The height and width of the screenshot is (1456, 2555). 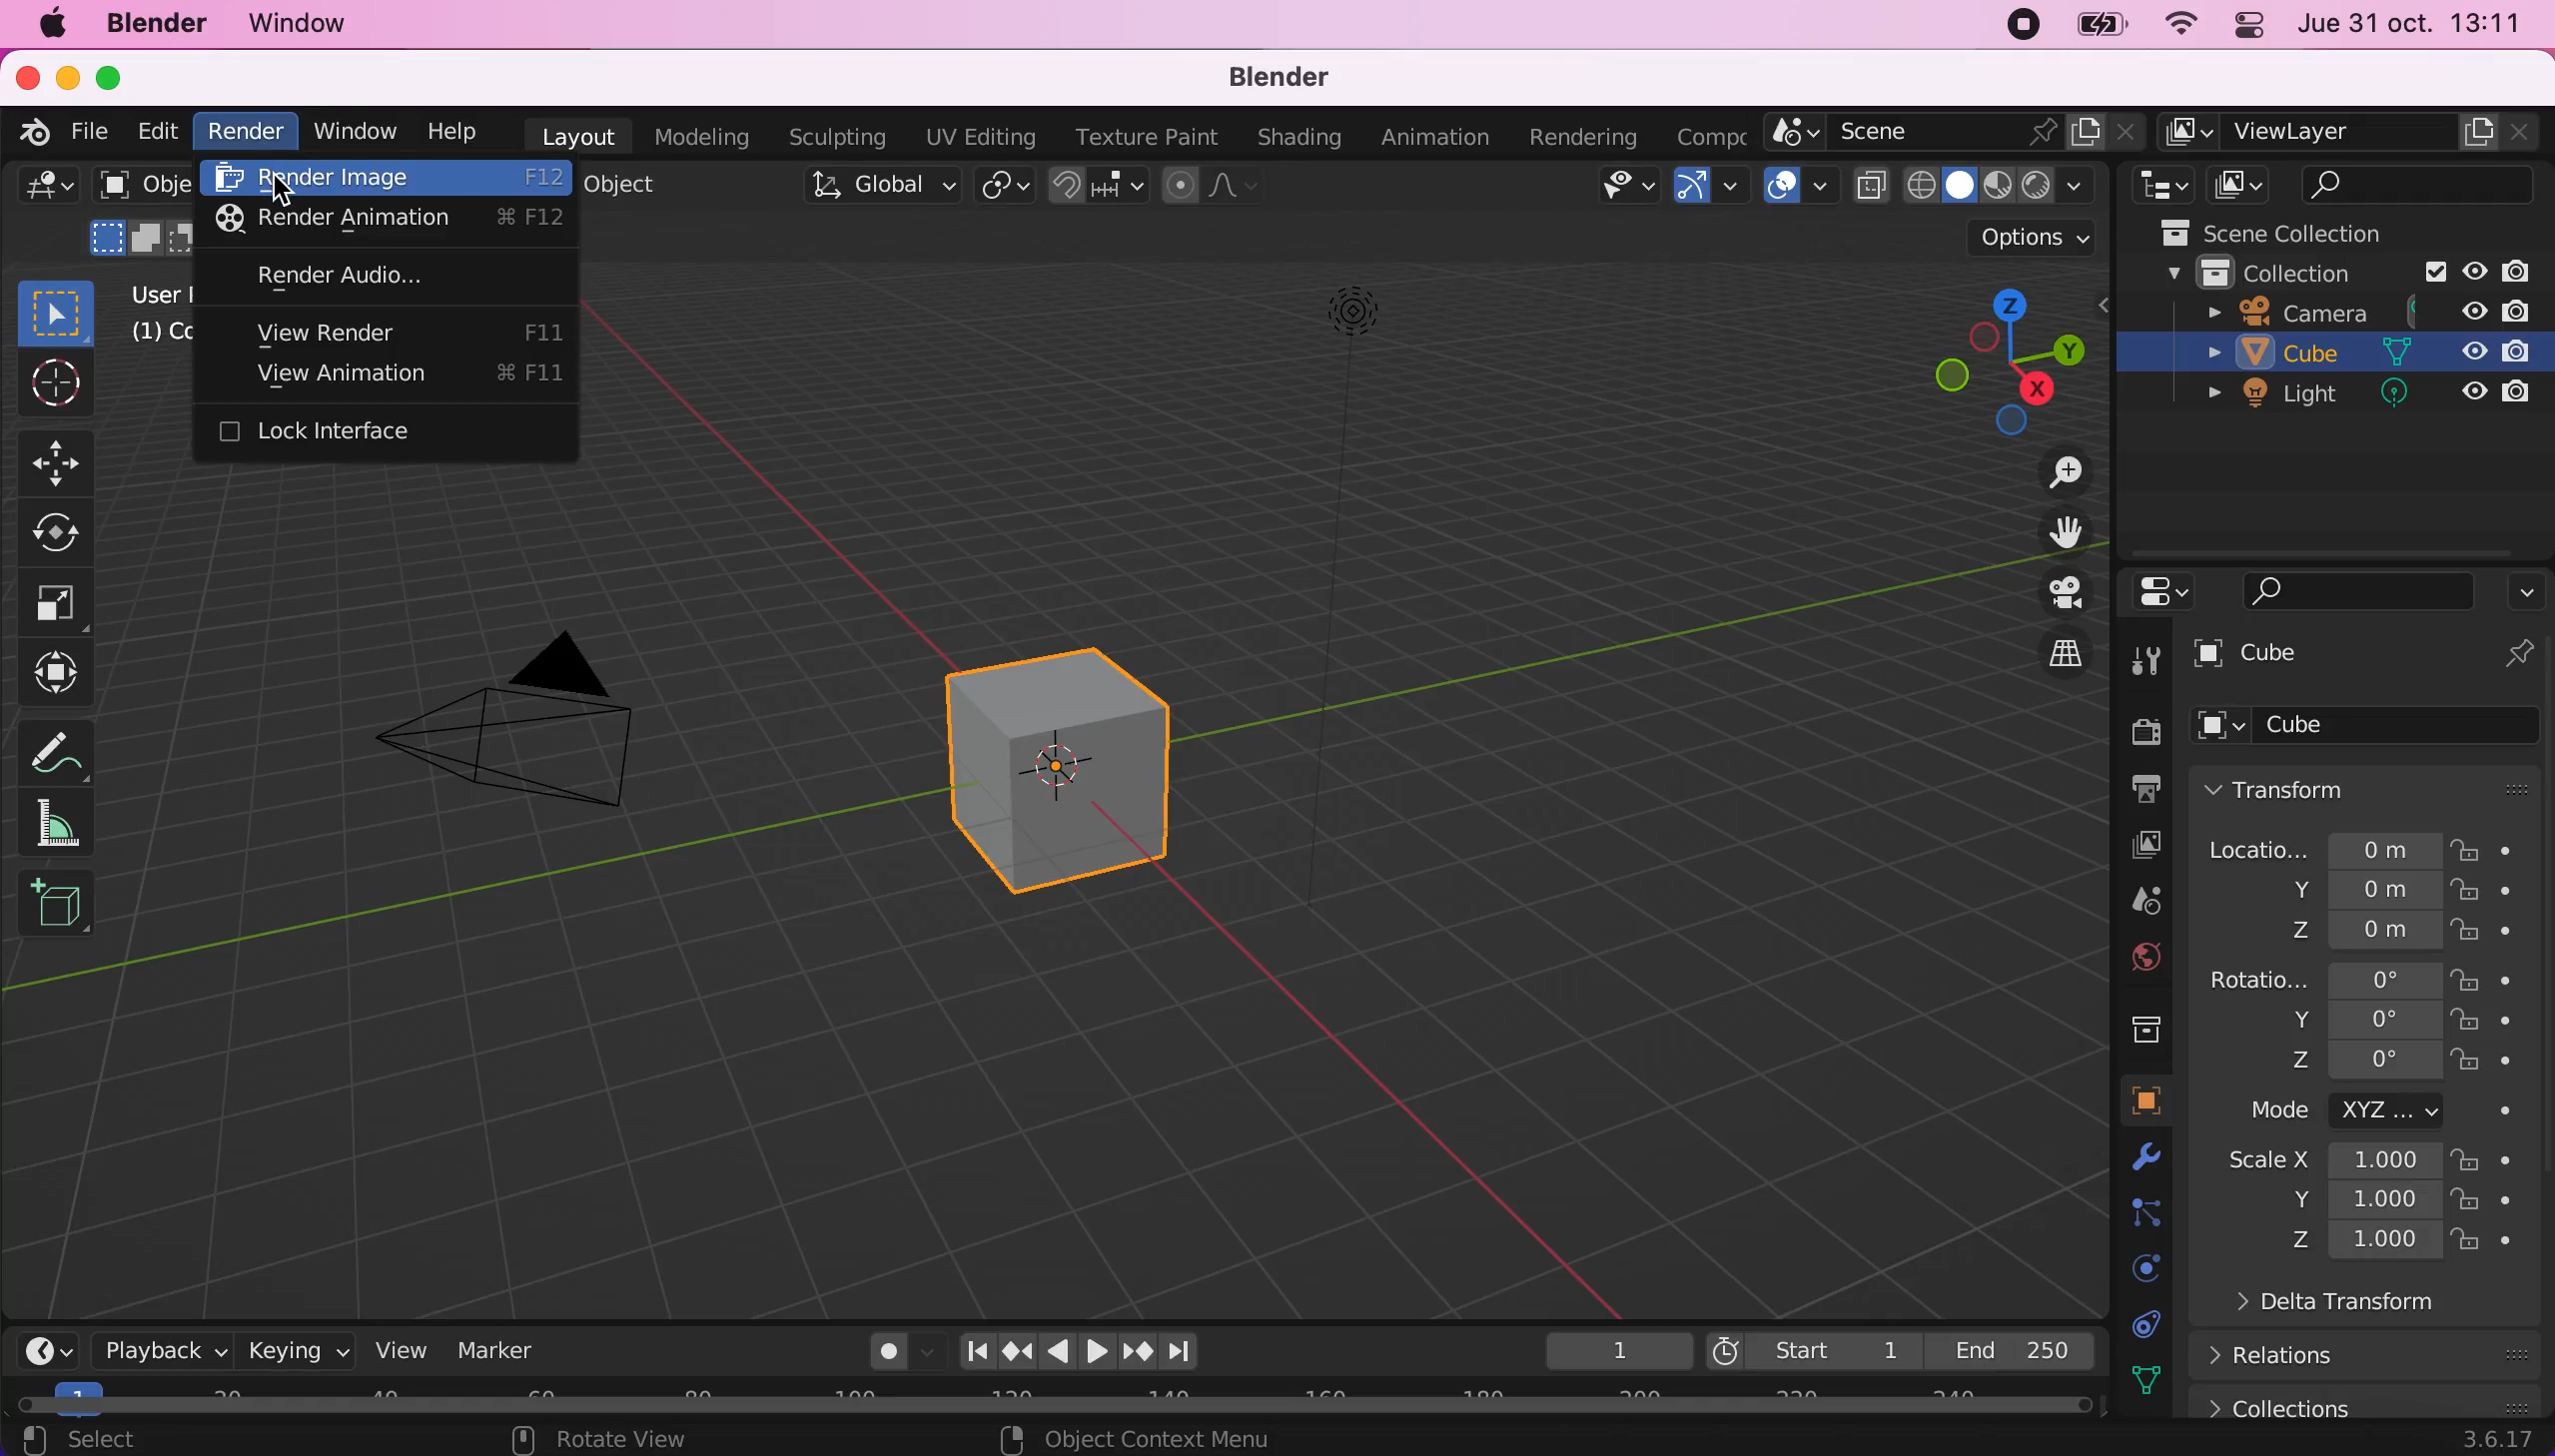 What do you see at coordinates (1812, 1351) in the screenshot?
I see `start 1` at bounding box center [1812, 1351].